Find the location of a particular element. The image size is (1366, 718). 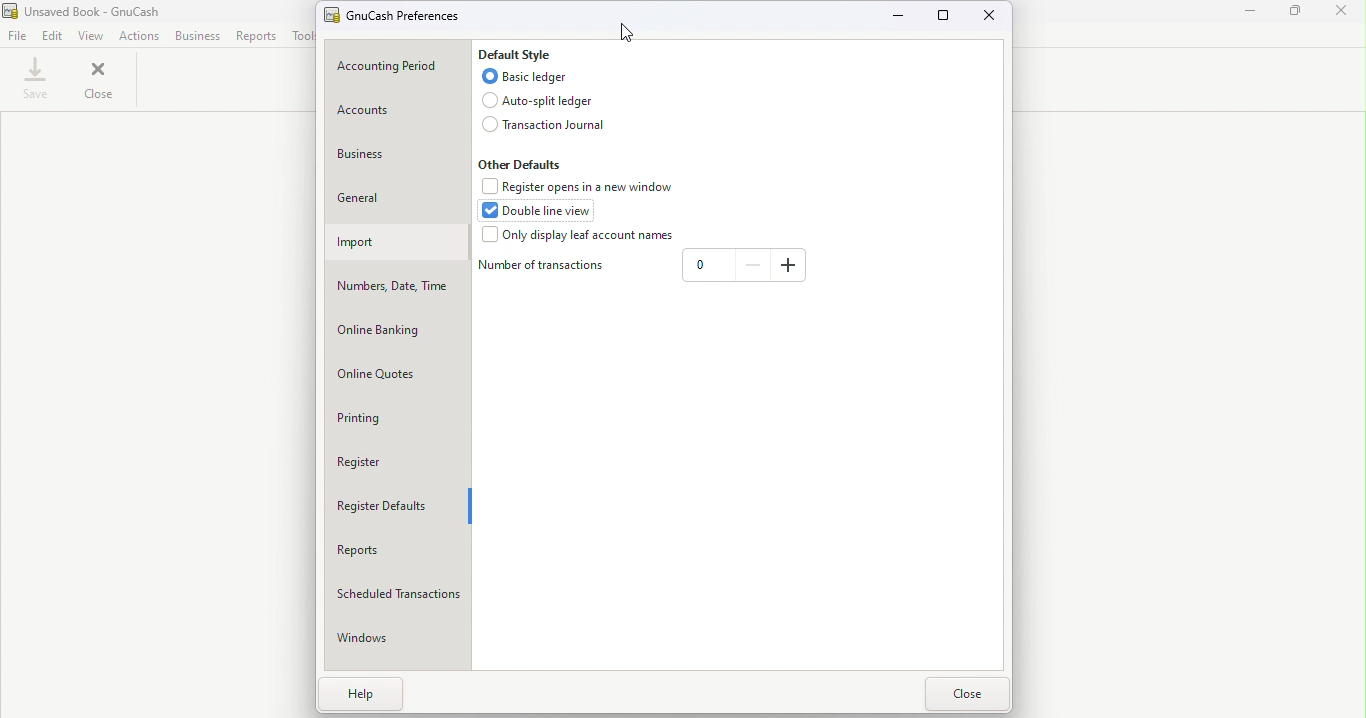

View is located at coordinates (92, 36).